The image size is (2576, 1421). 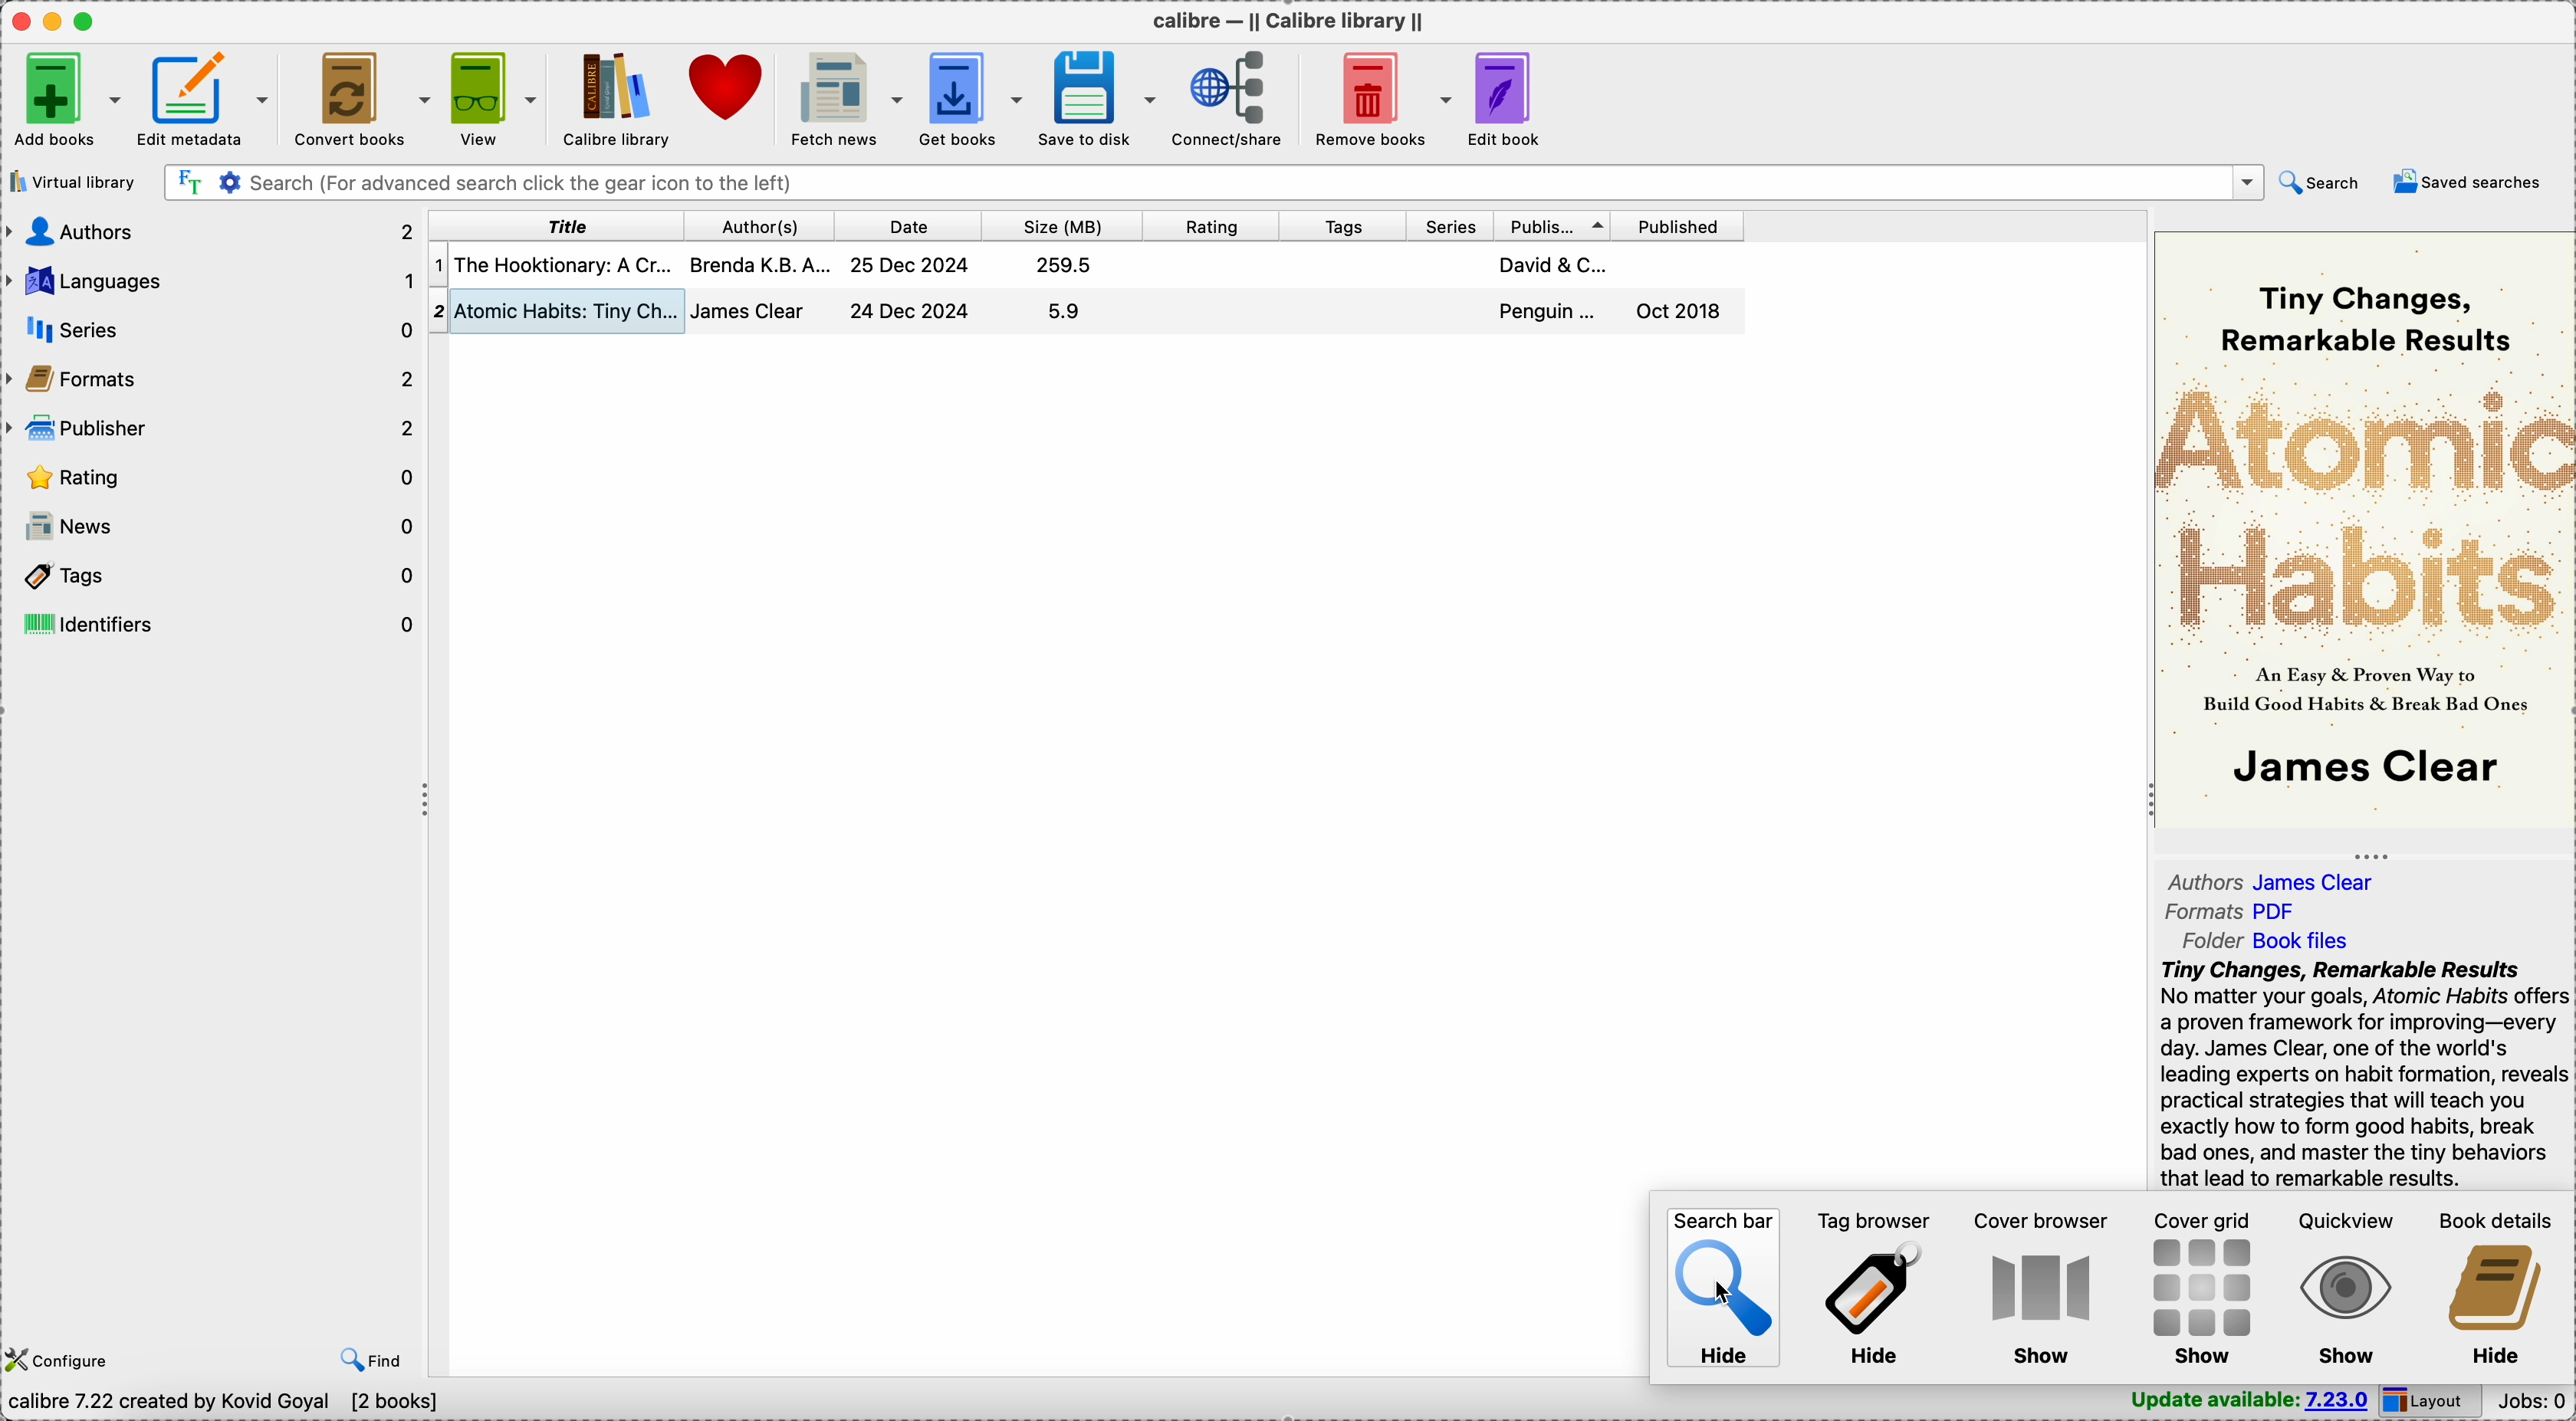 What do you see at coordinates (2366, 764) in the screenshot?
I see `james clear` at bounding box center [2366, 764].